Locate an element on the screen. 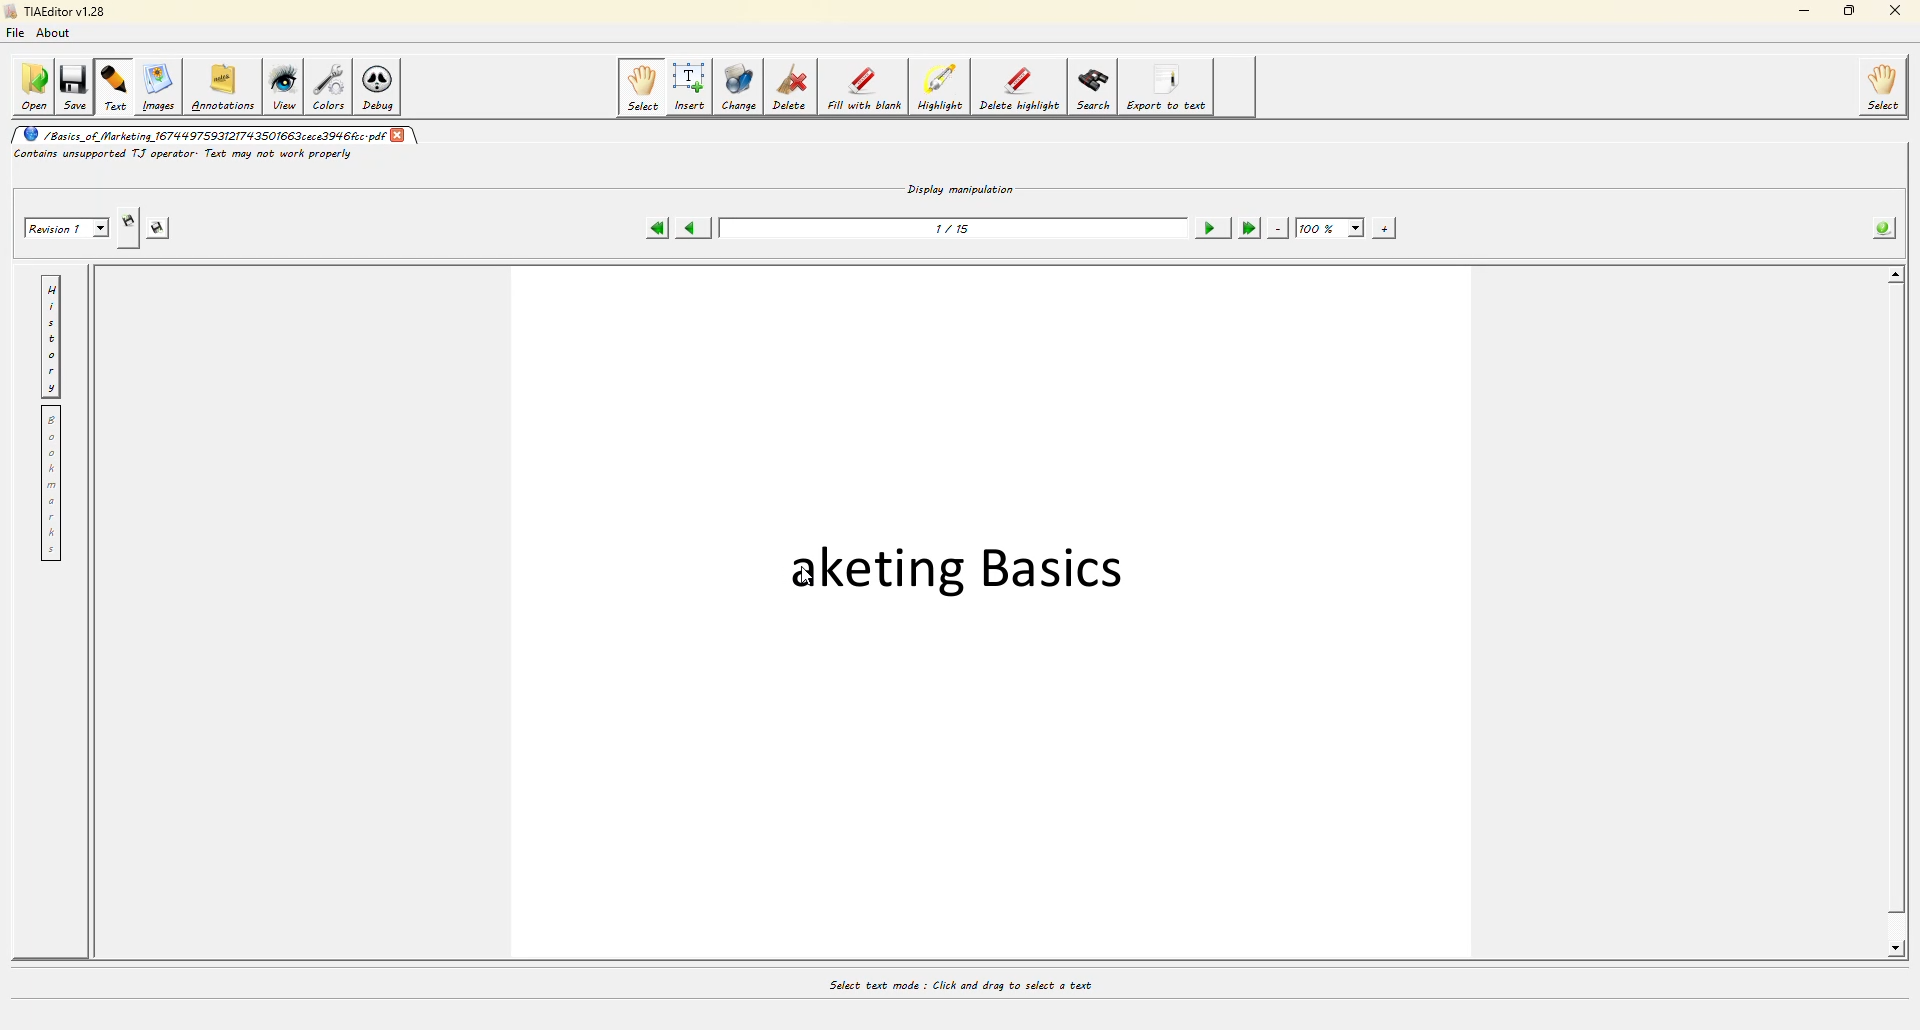  info about the pdf is located at coordinates (1880, 227).